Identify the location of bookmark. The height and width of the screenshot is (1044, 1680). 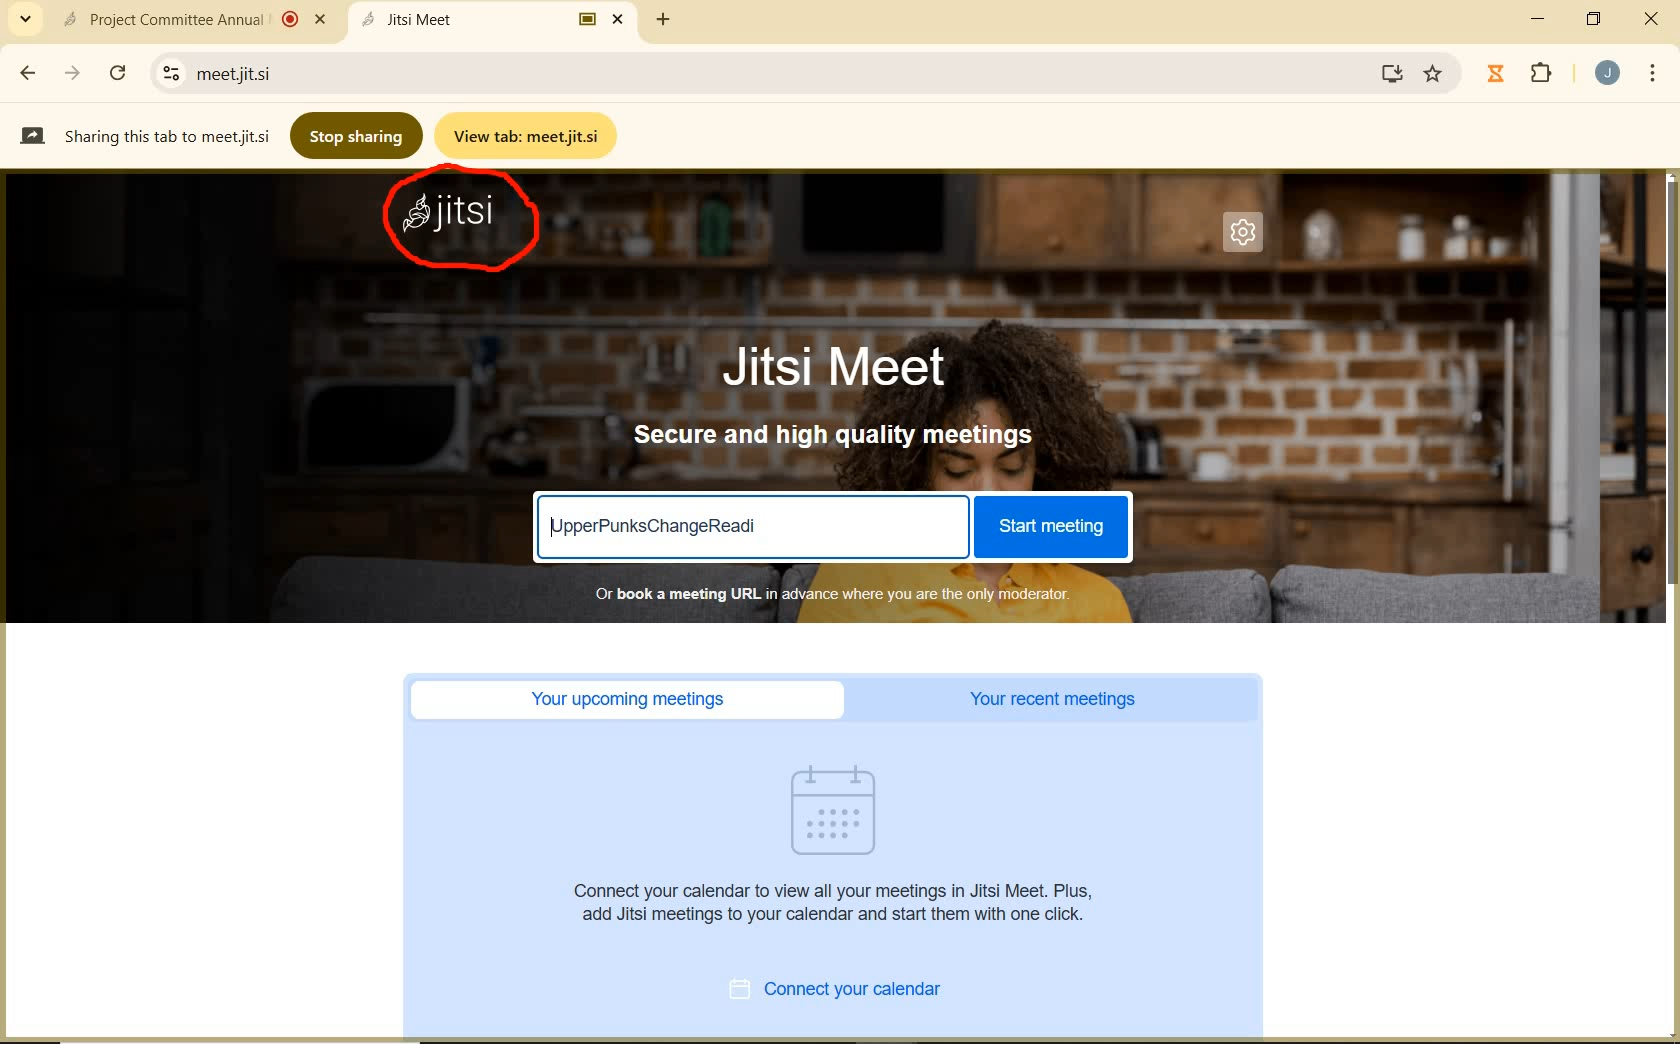
(1435, 74).